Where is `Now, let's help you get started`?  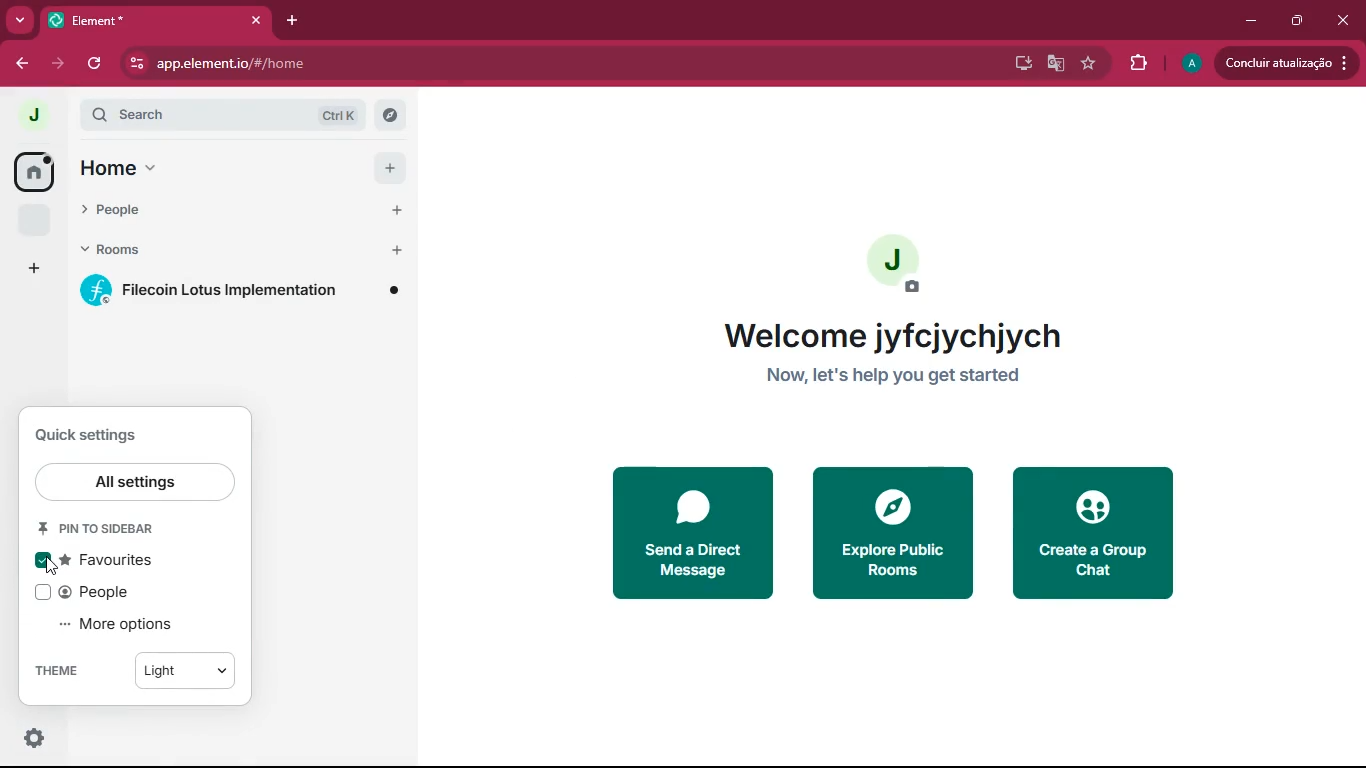 Now, let's help you get started is located at coordinates (893, 374).